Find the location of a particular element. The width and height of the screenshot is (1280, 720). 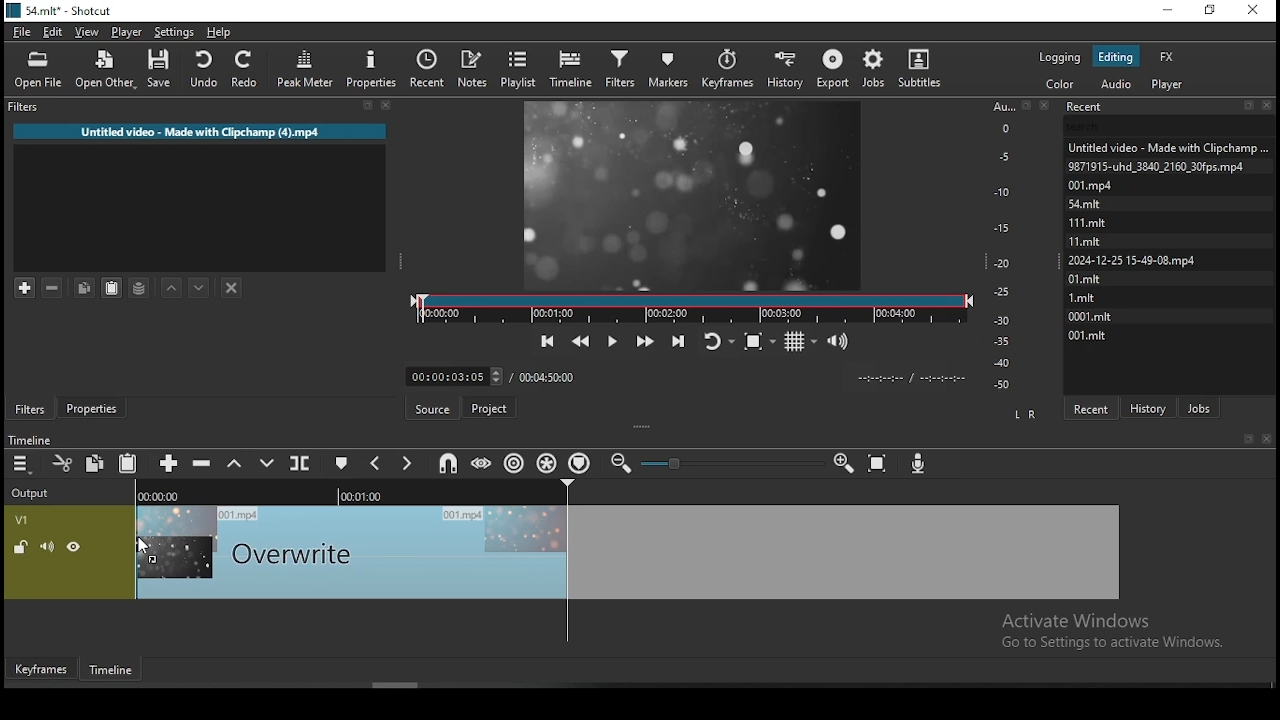

logging is located at coordinates (1062, 59).